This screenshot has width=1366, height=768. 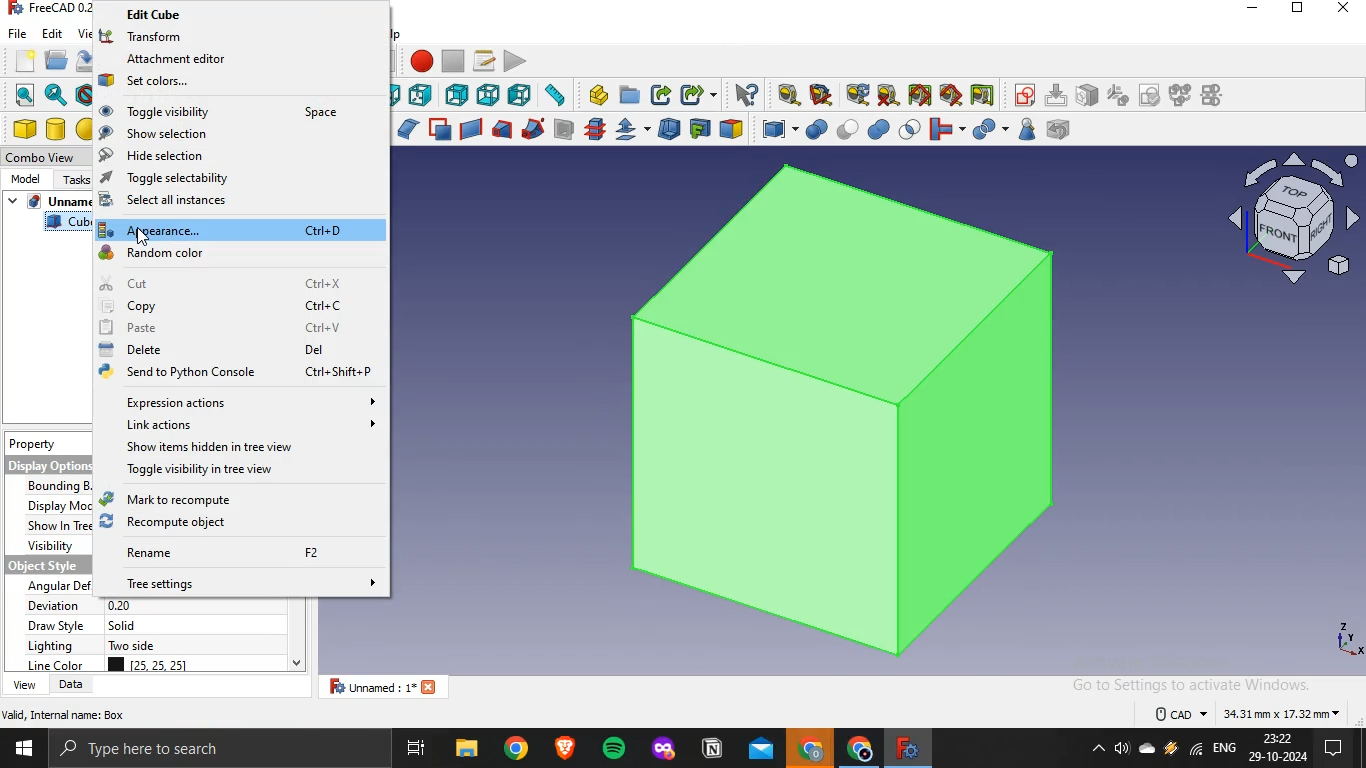 What do you see at coordinates (55, 95) in the screenshot?
I see `fit selection` at bounding box center [55, 95].